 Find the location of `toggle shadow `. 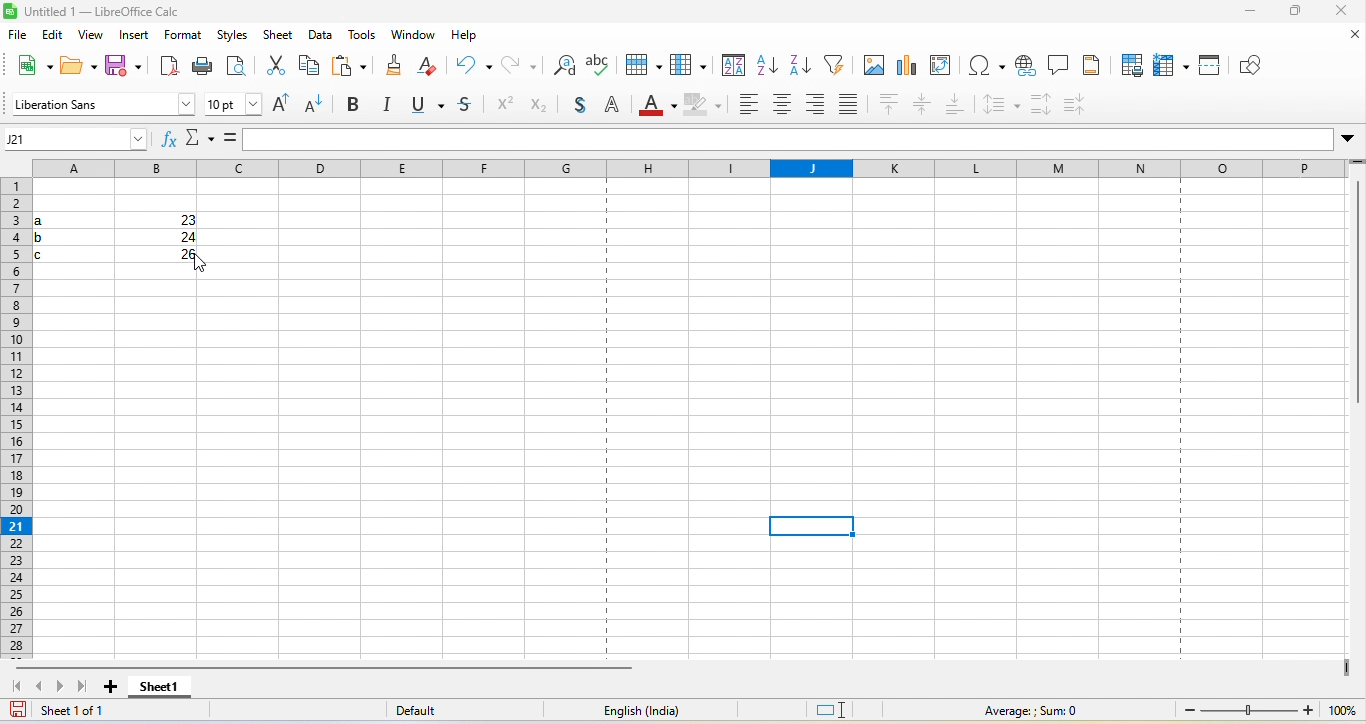

toggle shadow  is located at coordinates (578, 104).